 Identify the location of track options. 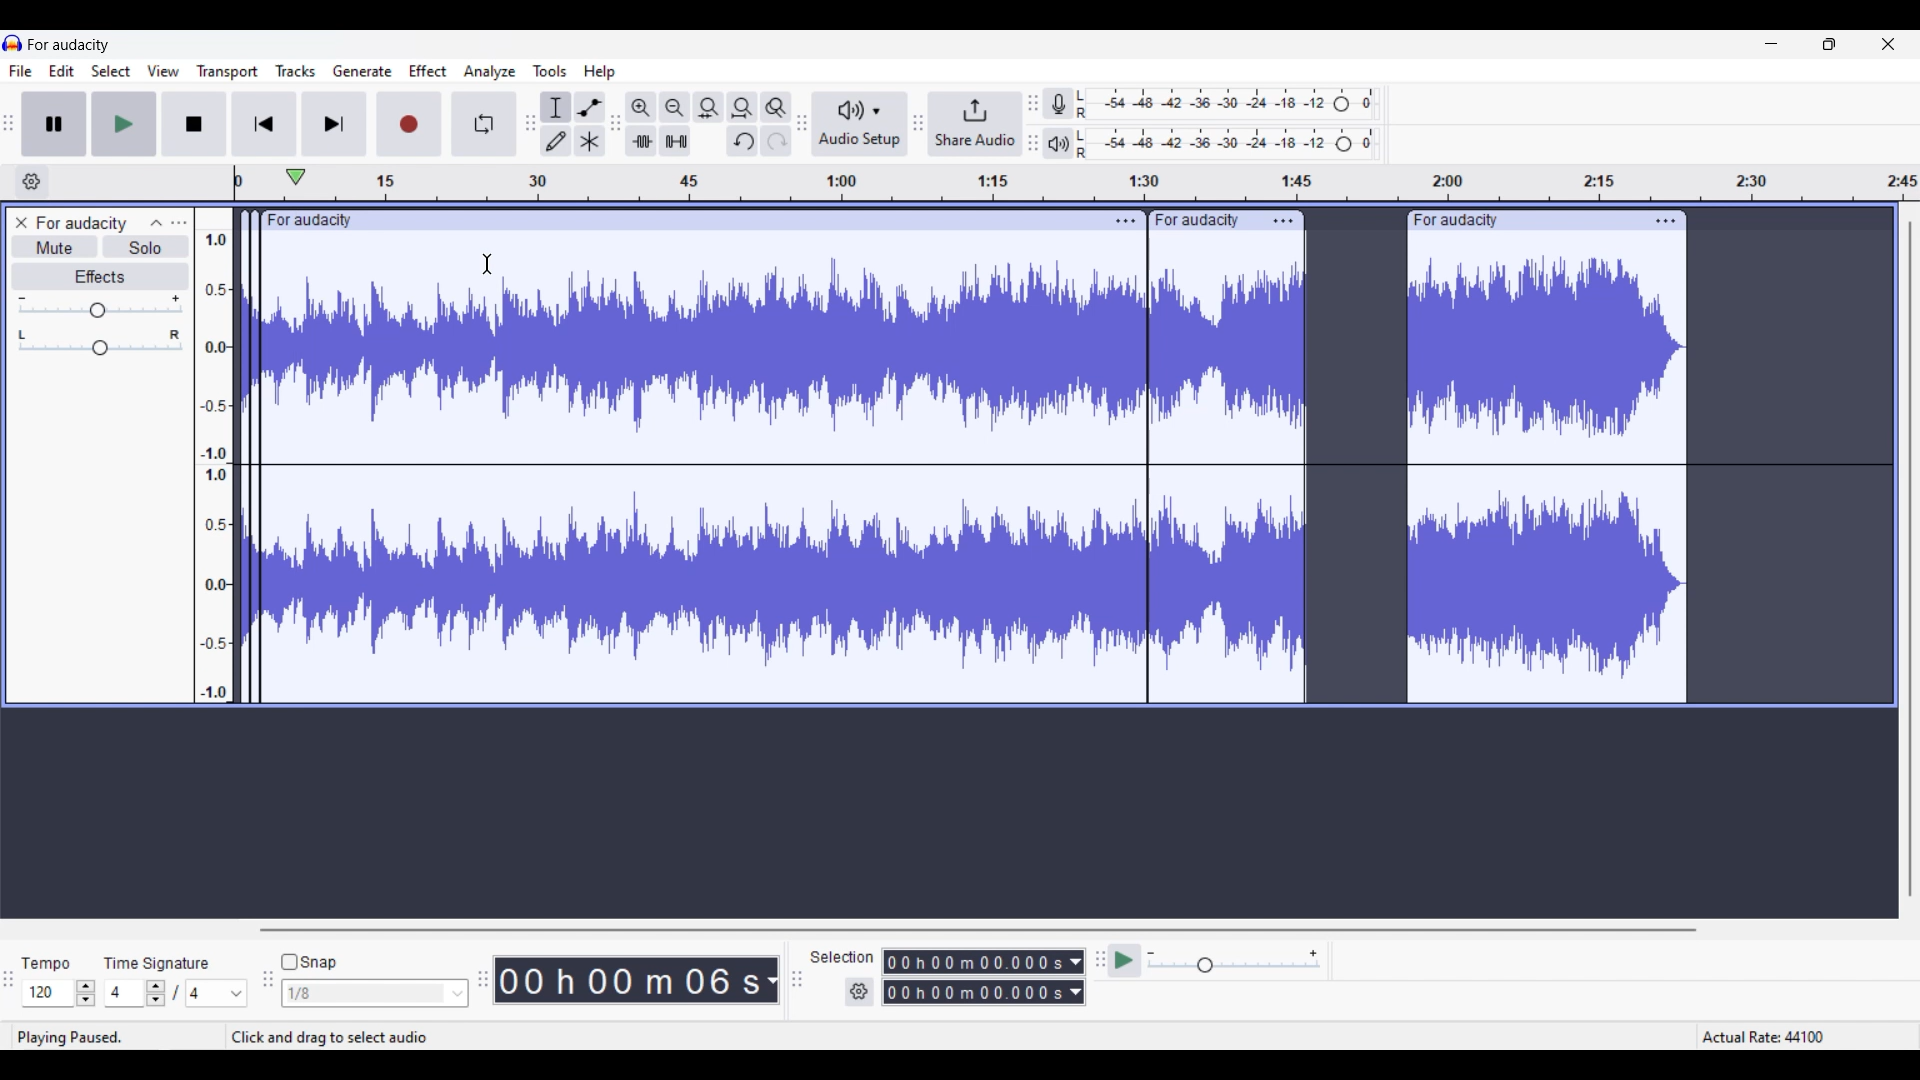
(1667, 219).